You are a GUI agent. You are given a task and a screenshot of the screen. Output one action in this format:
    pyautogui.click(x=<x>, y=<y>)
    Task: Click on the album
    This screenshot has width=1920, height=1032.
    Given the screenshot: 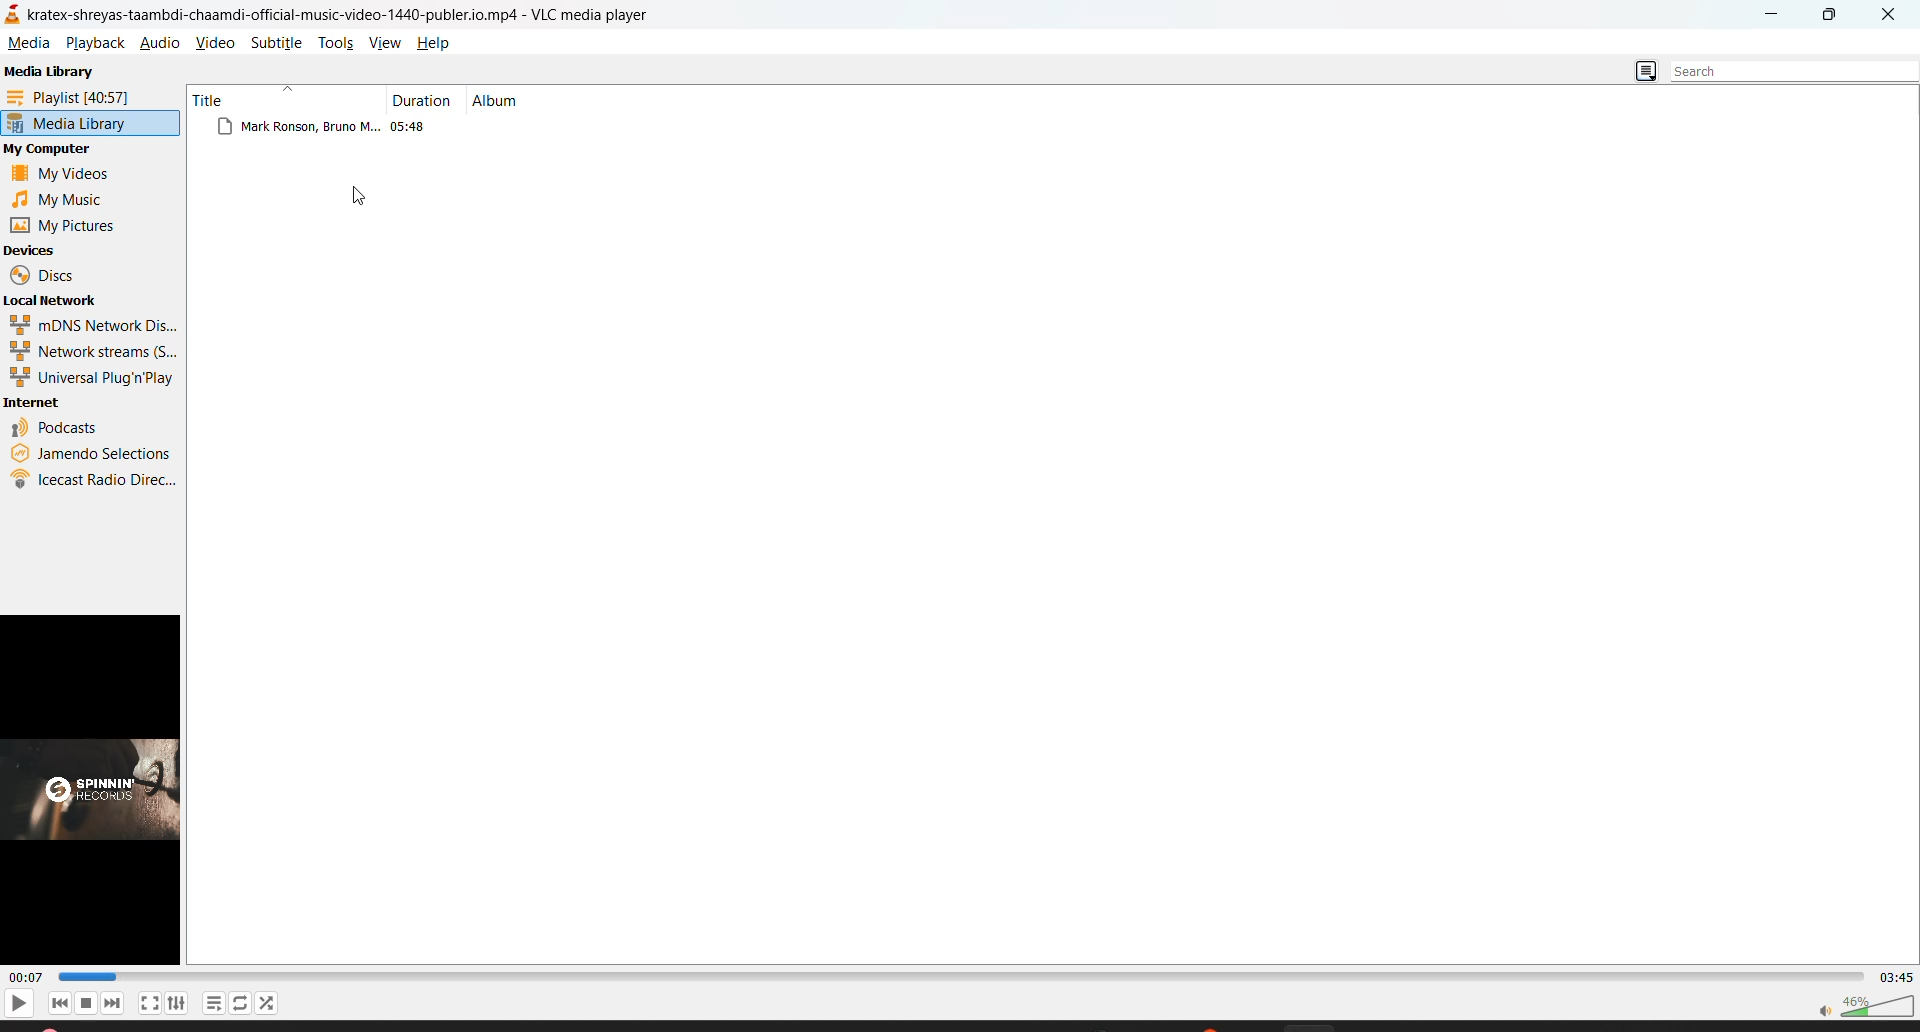 What is the action you would take?
    pyautogui.click(x=507, y=100)
    